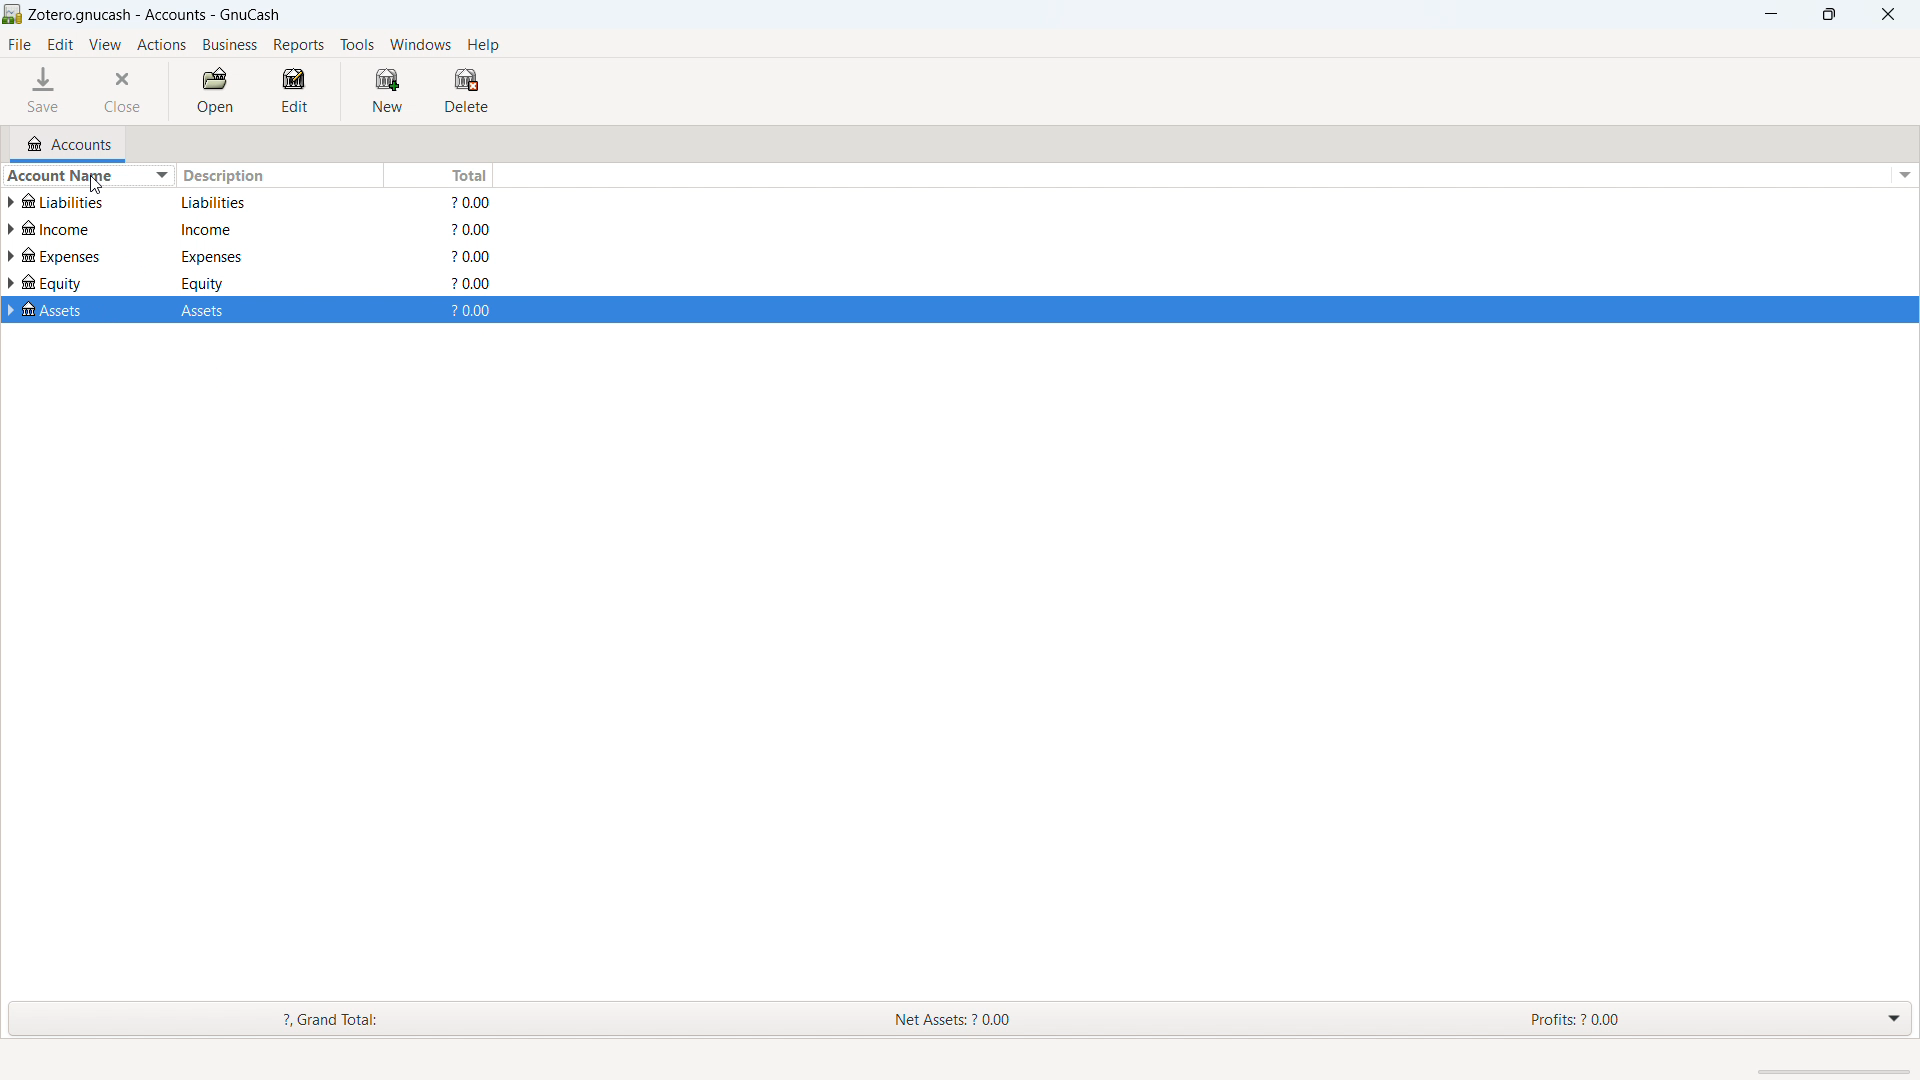 The width and height of the screenshot is (1920, 1080). Describe the element at coordinates (467, 91) in the screenshot. I see `delete` at that location.